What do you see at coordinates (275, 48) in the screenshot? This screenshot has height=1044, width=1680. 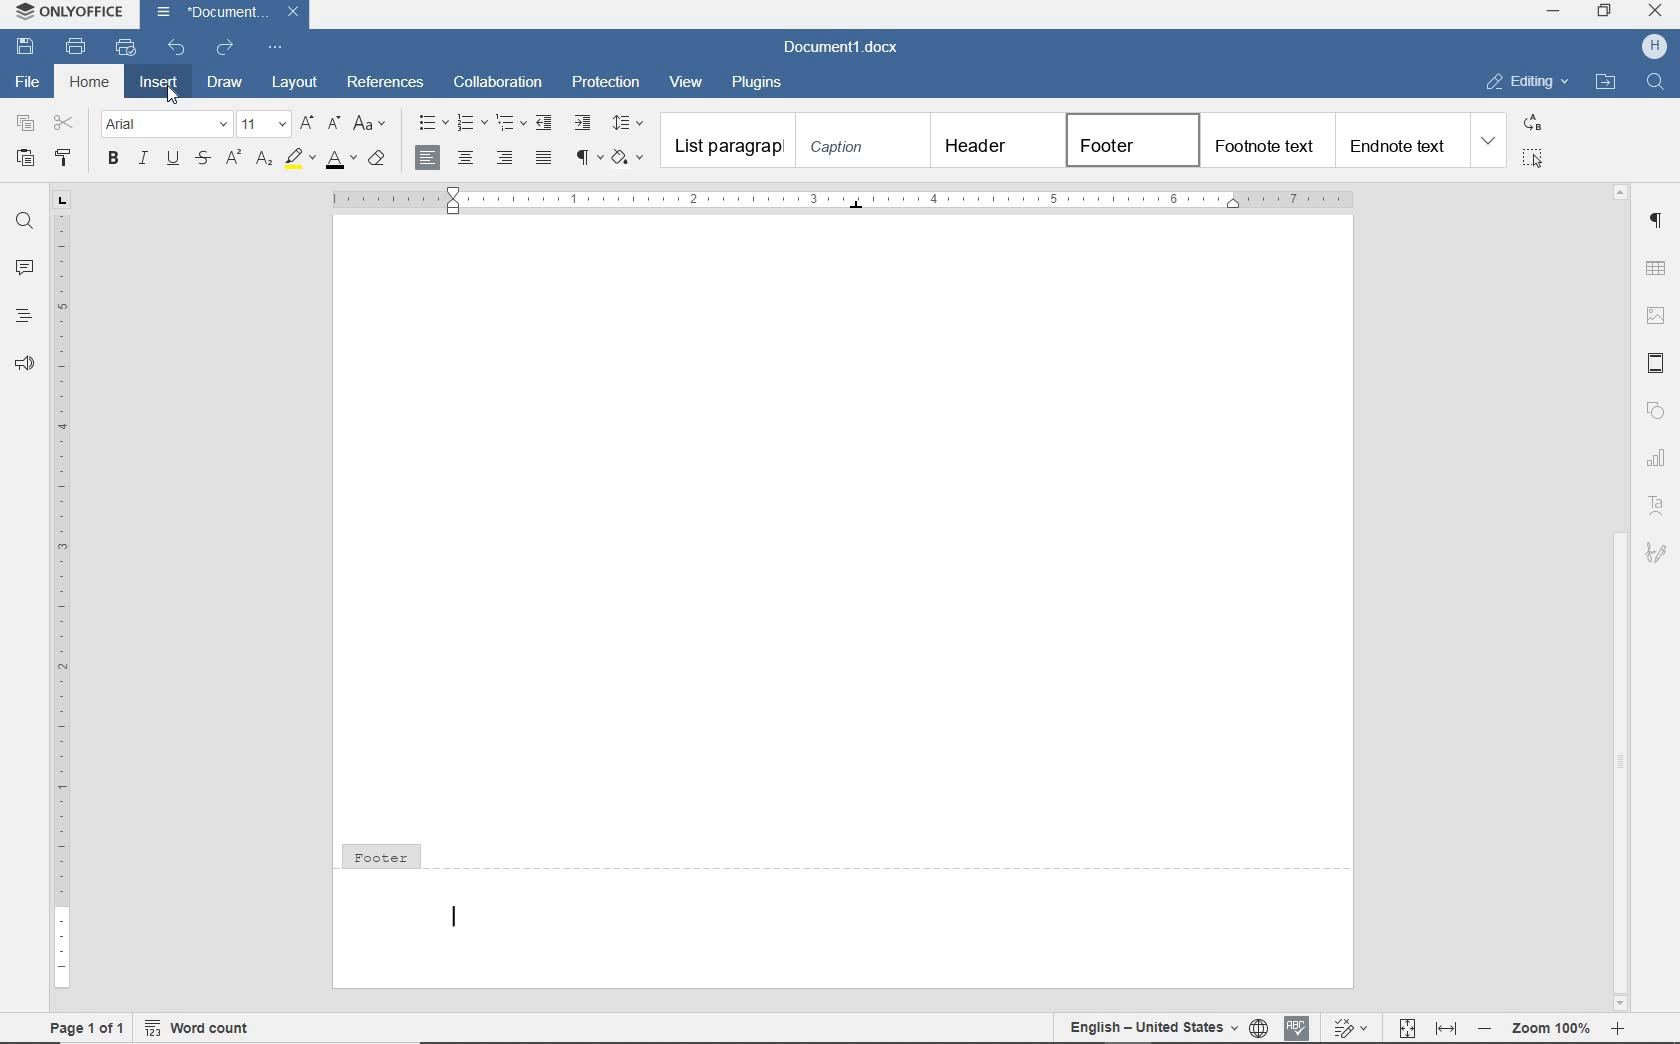 I see `customize quick access toolbar` at bounding box center [275, 48].